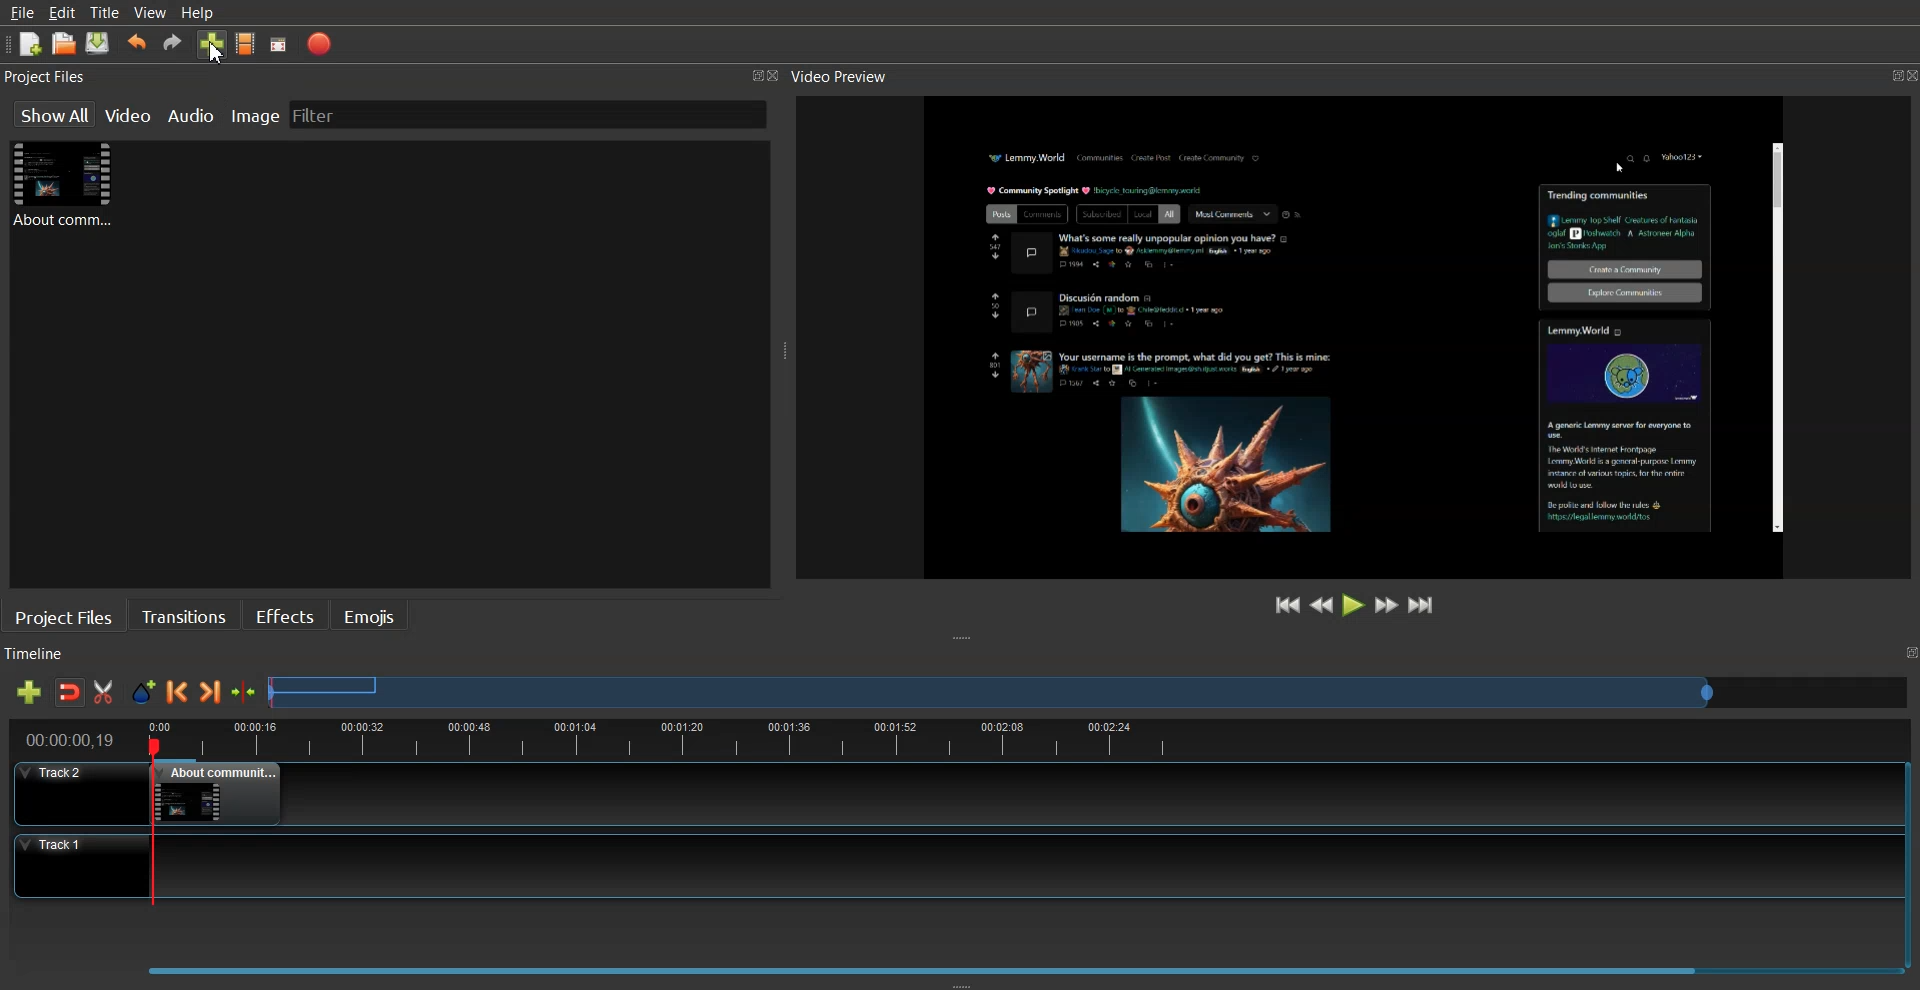 This screenshot has height=990, width=1920. I want to click on File Preview, so click(1325, 332).